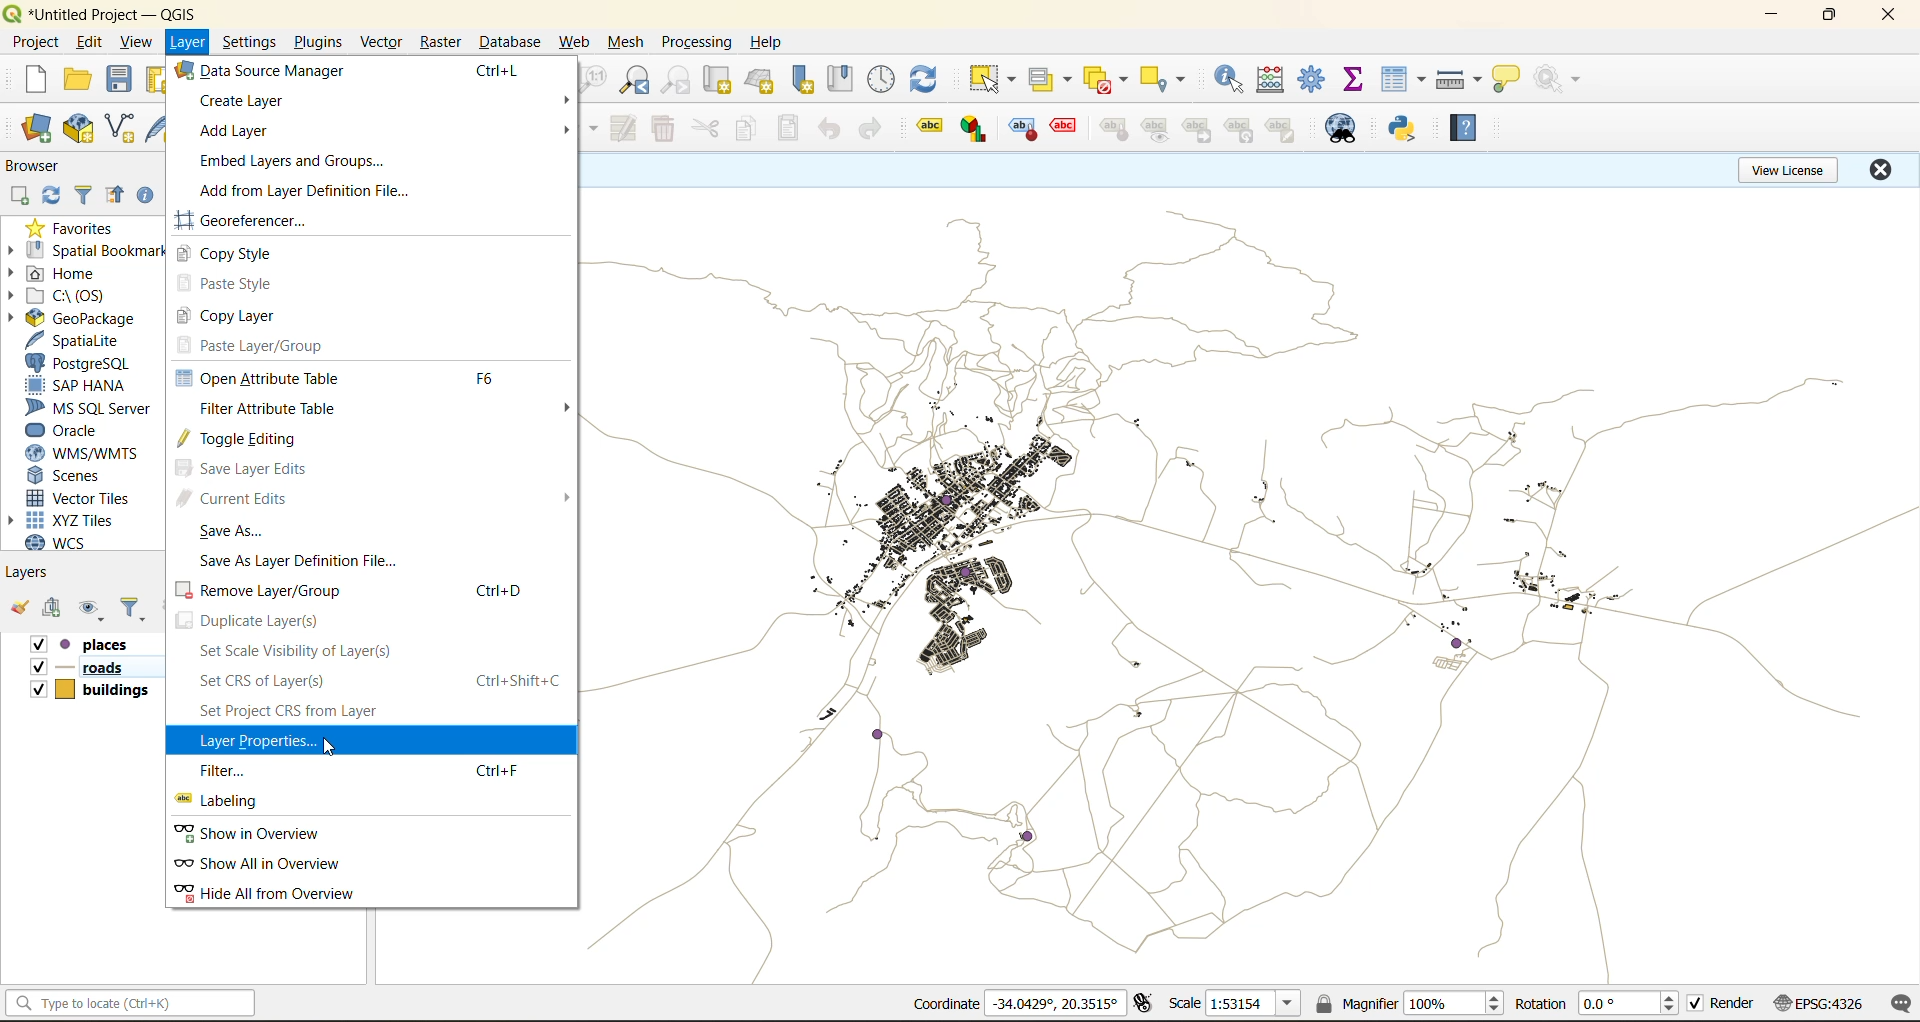  What do you see at coordinates (36, 164) in the screenshot?
I see `browser` at bounding box center [36, 164].